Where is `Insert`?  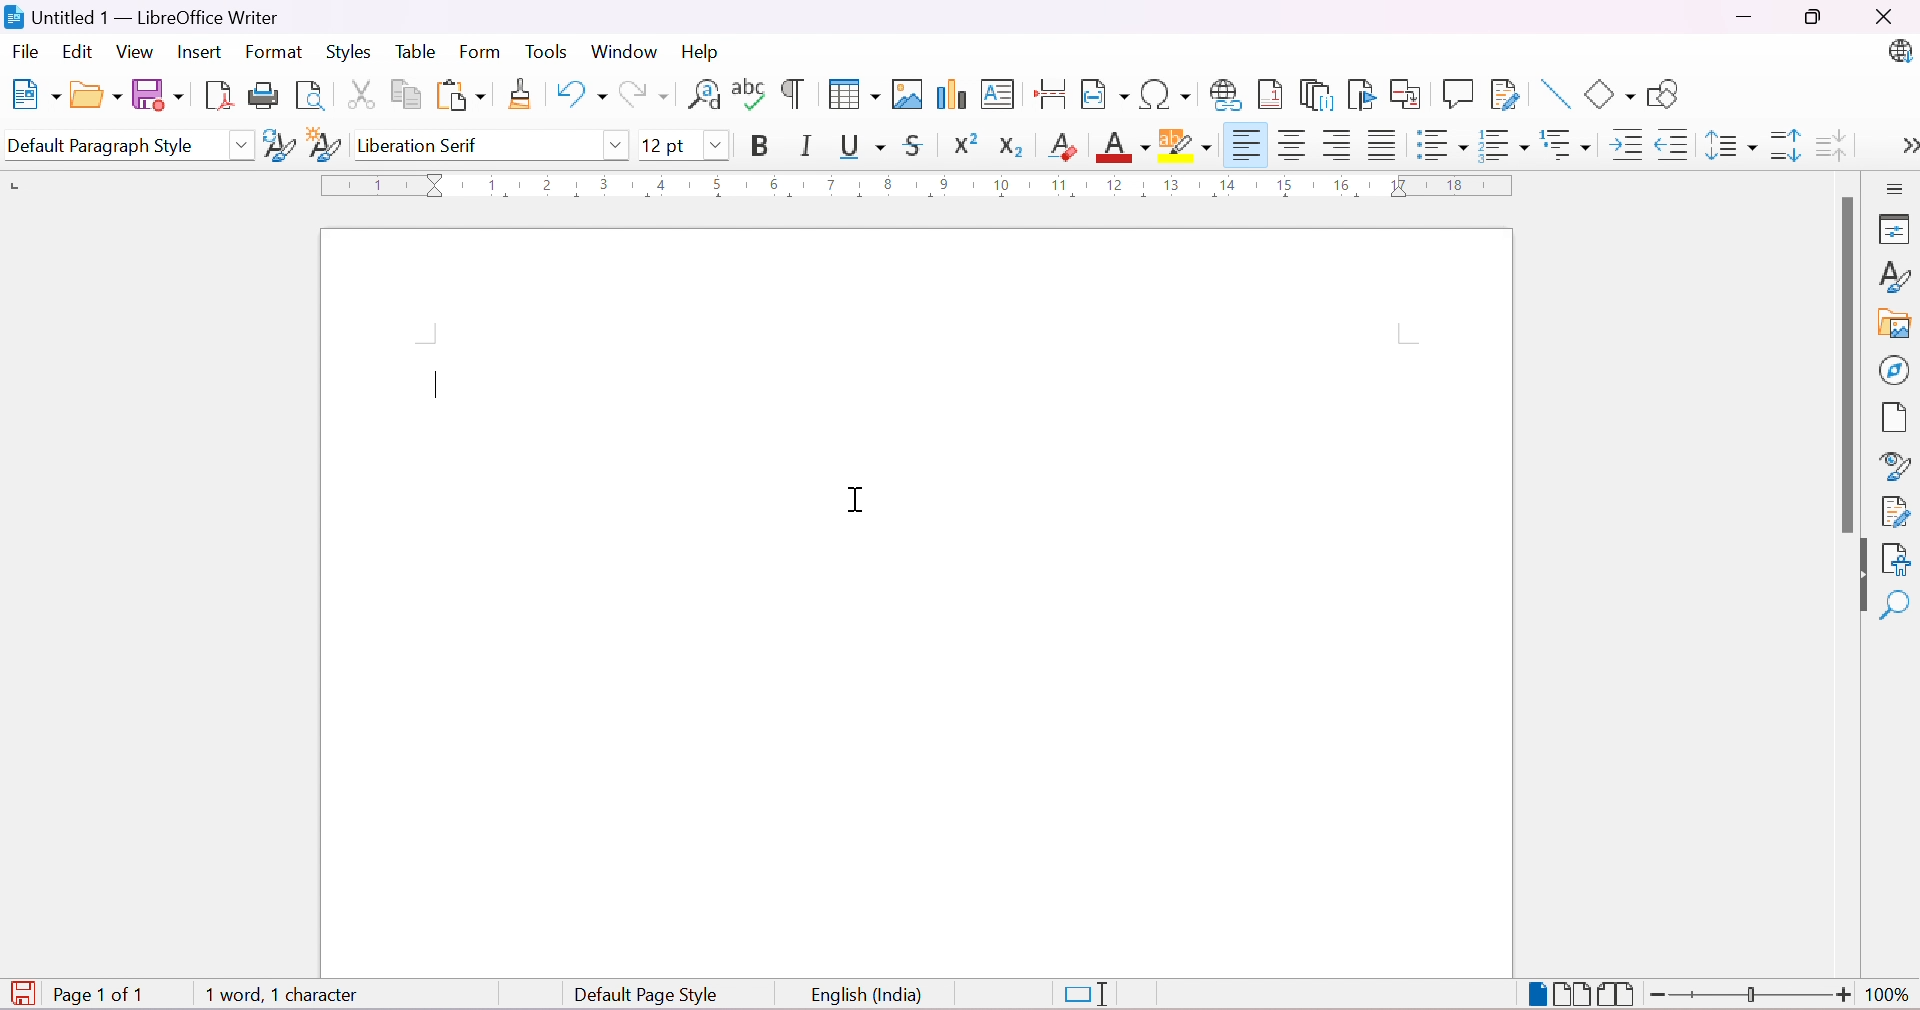
Insert is located at coordinates (202, 53).